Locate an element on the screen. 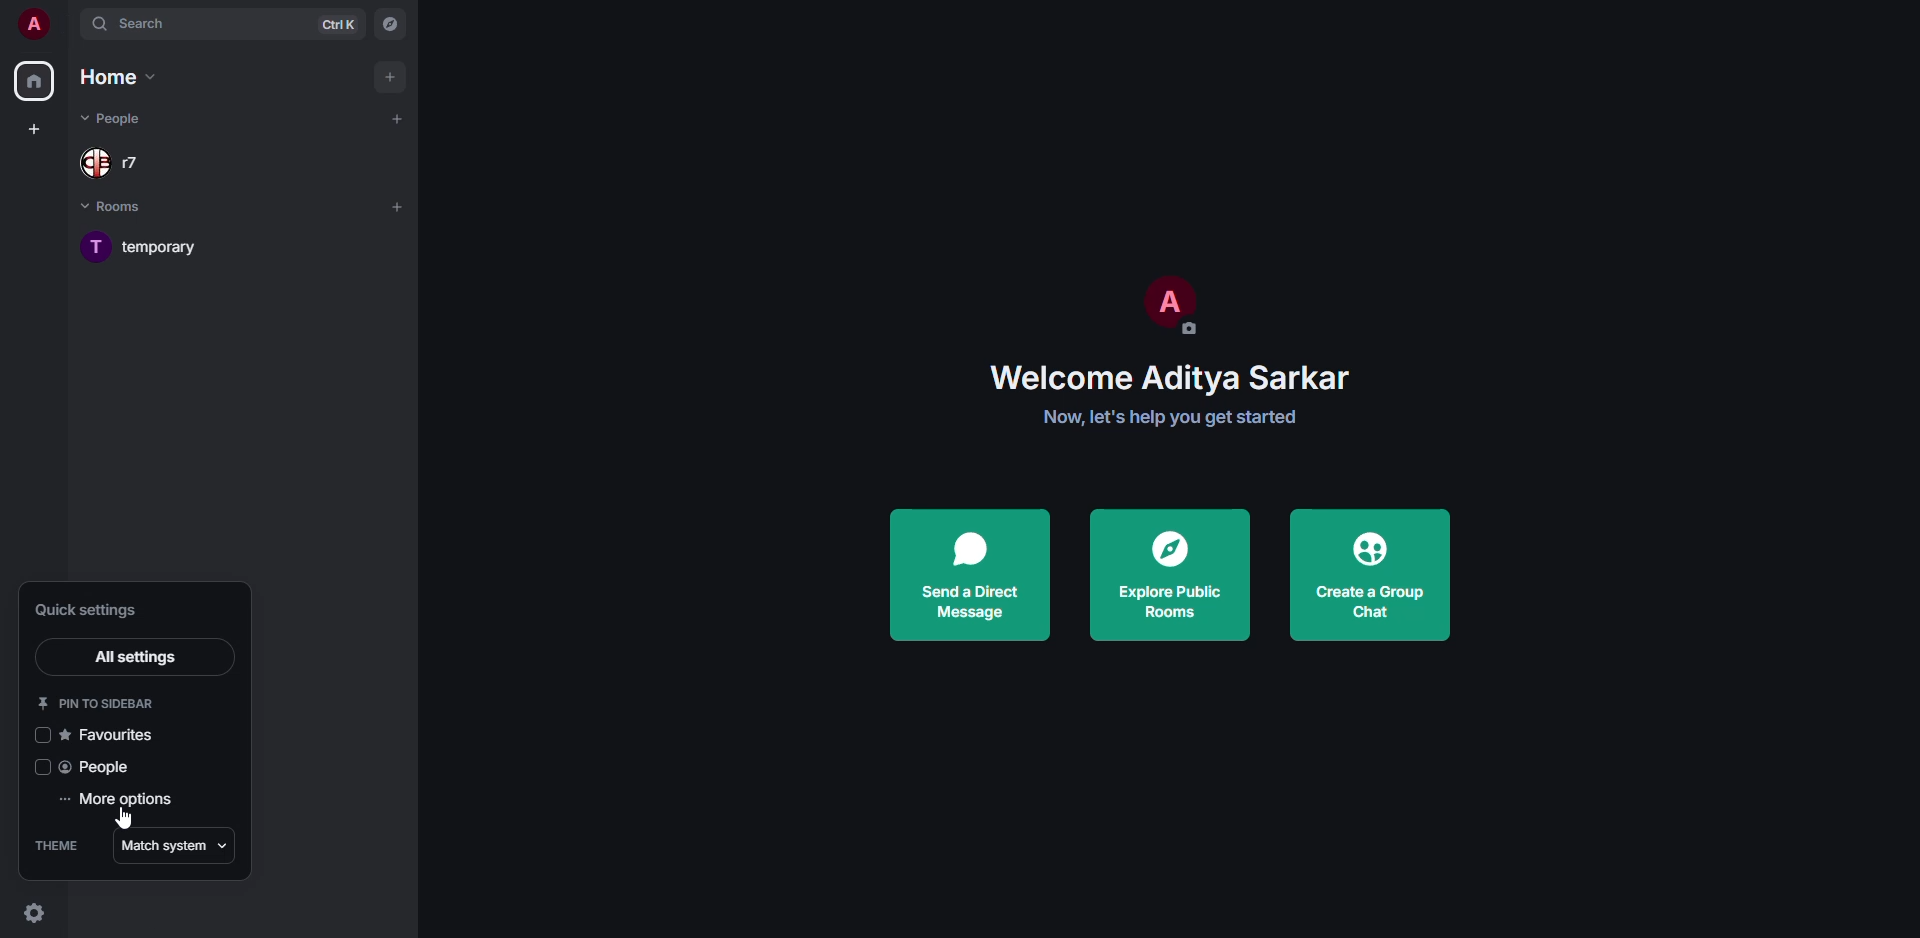 The width and height of the screenshot is (1920, 938). people is located at coordinates (117, 162).